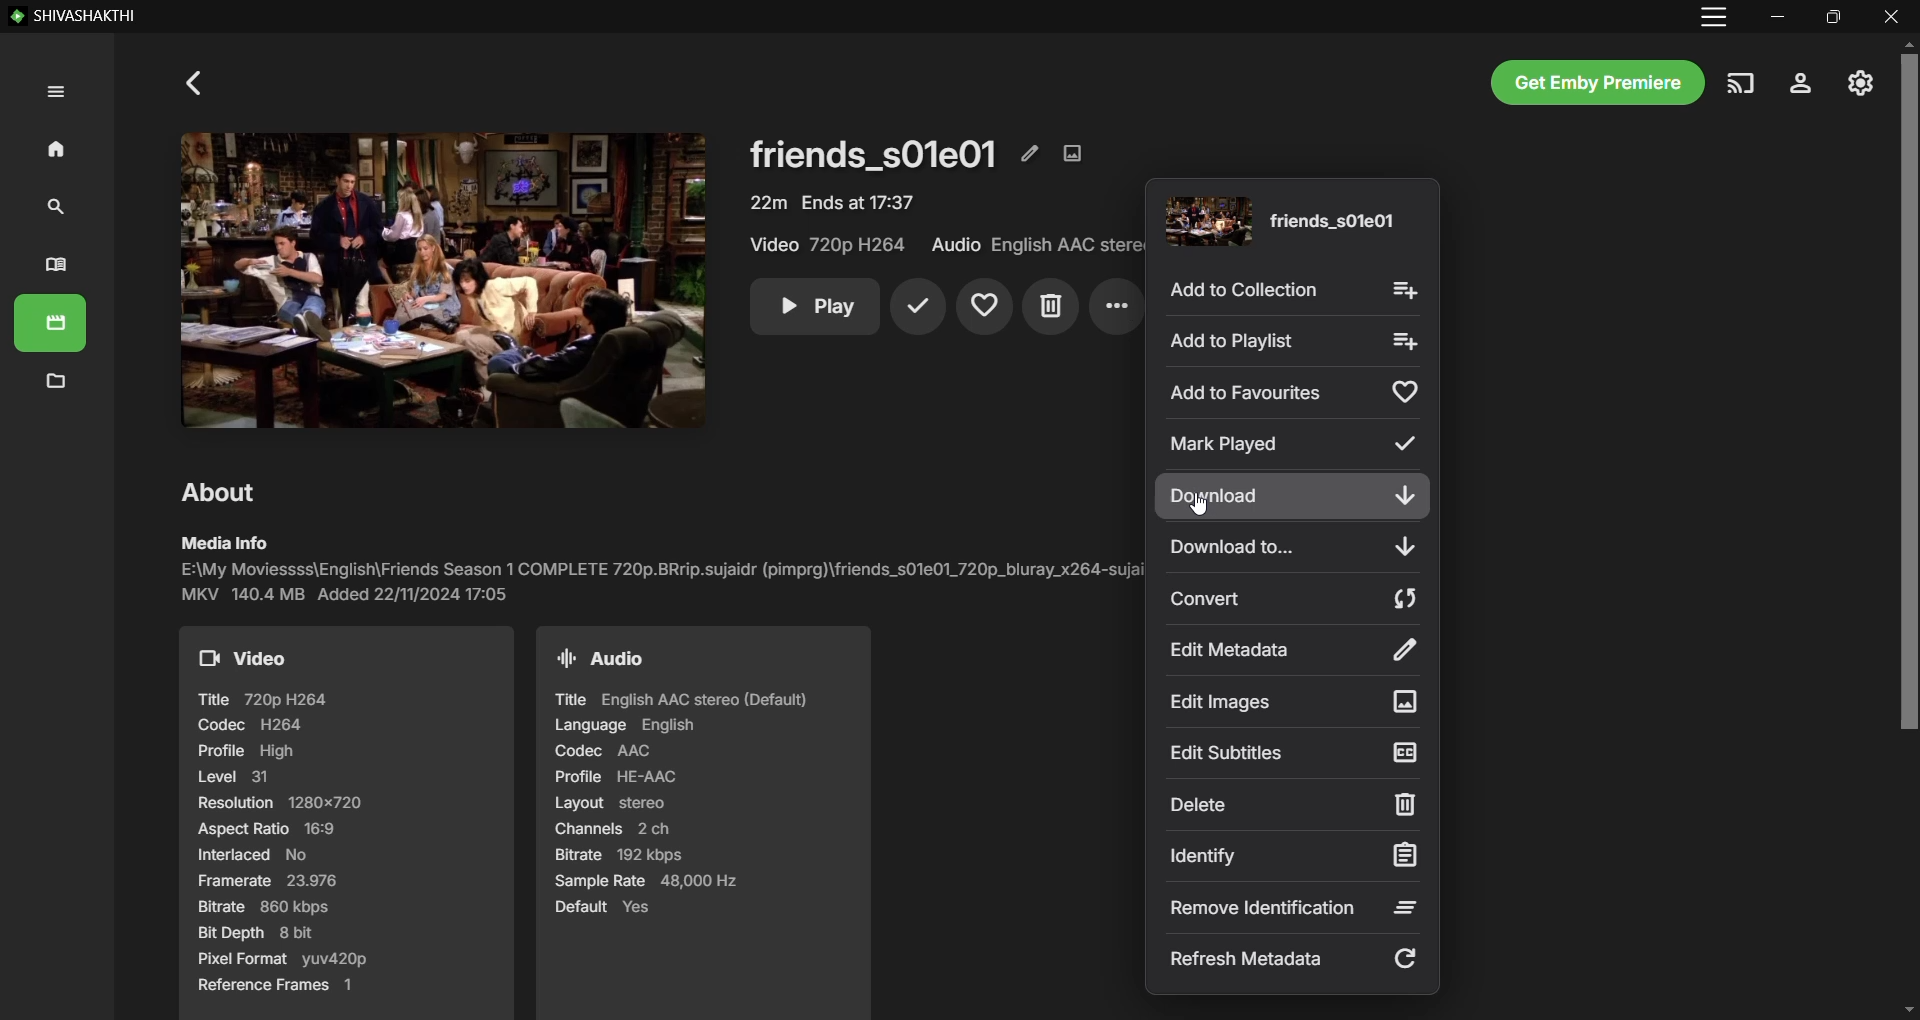 Image resolution: width=1920 pixels, height=1020 pixels. Describe the element at coordinates (1714, 16) in the screenshot. I see `` at that location.